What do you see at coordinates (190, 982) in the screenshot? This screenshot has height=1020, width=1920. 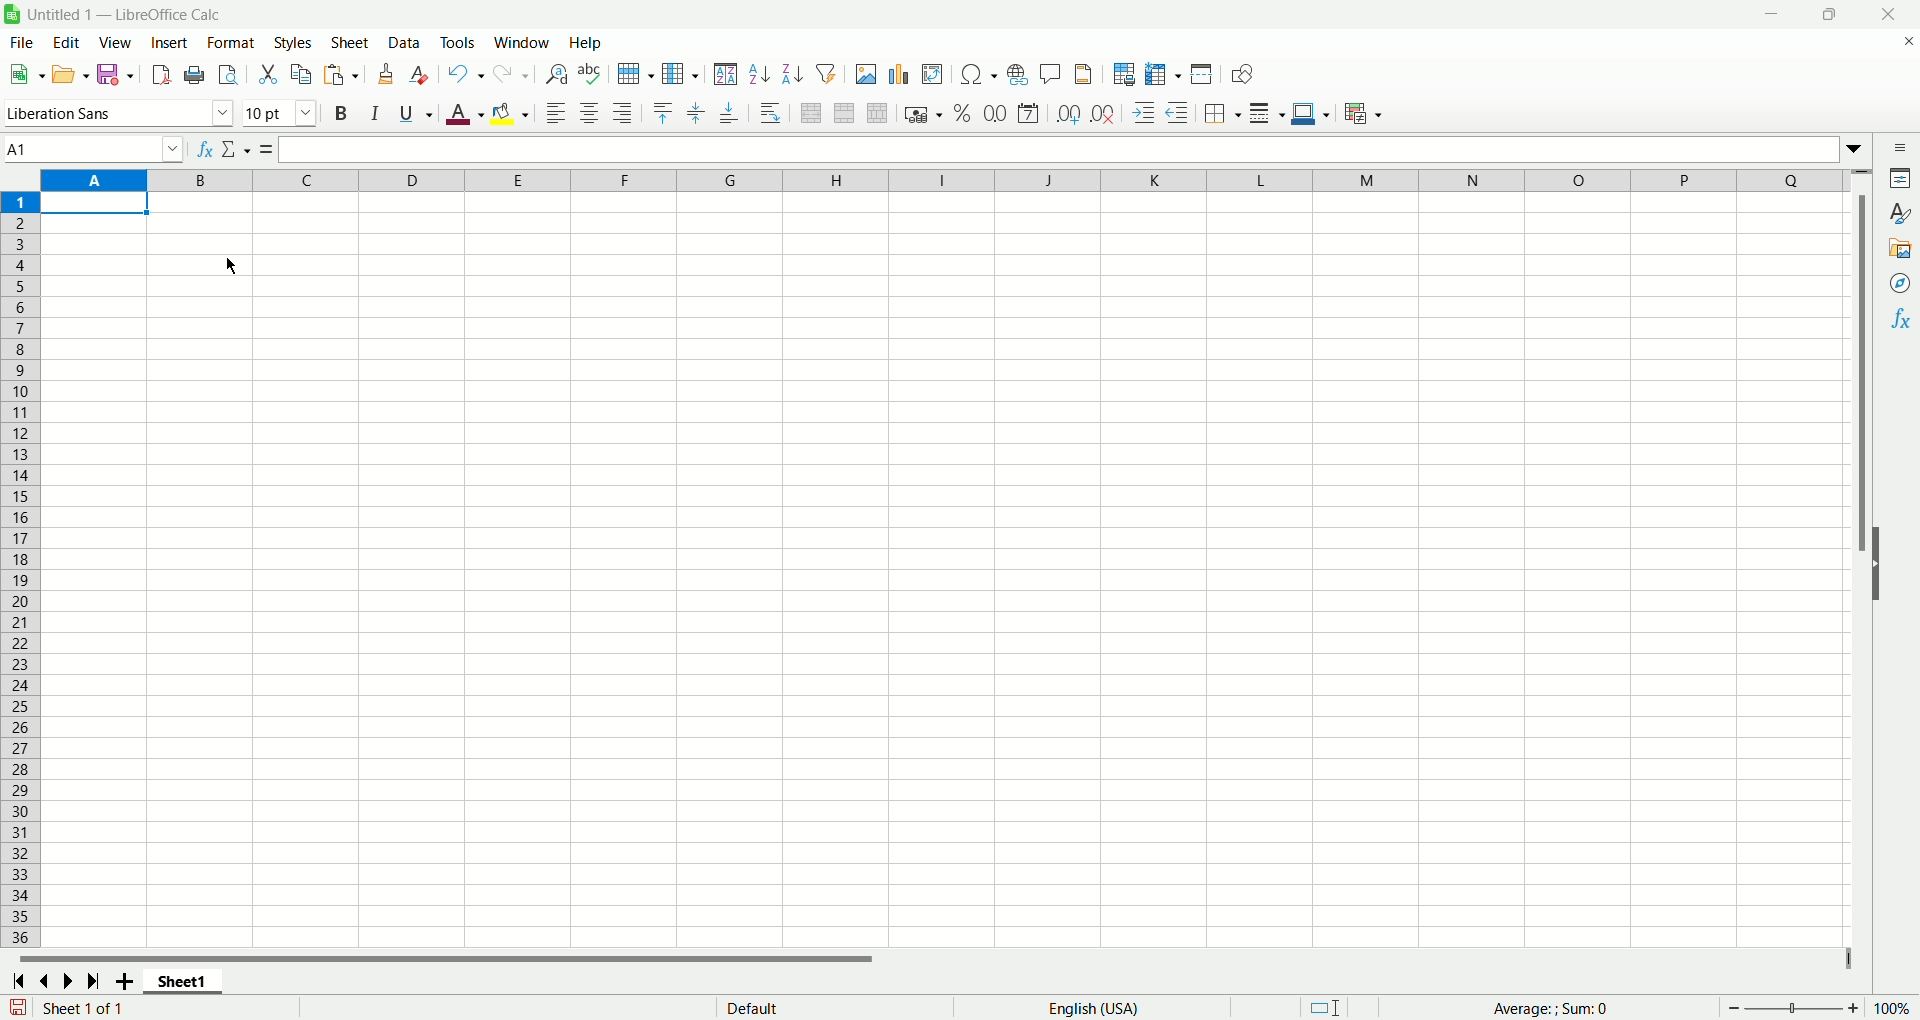 I see `sheet name` at bounding box center [190, 982].